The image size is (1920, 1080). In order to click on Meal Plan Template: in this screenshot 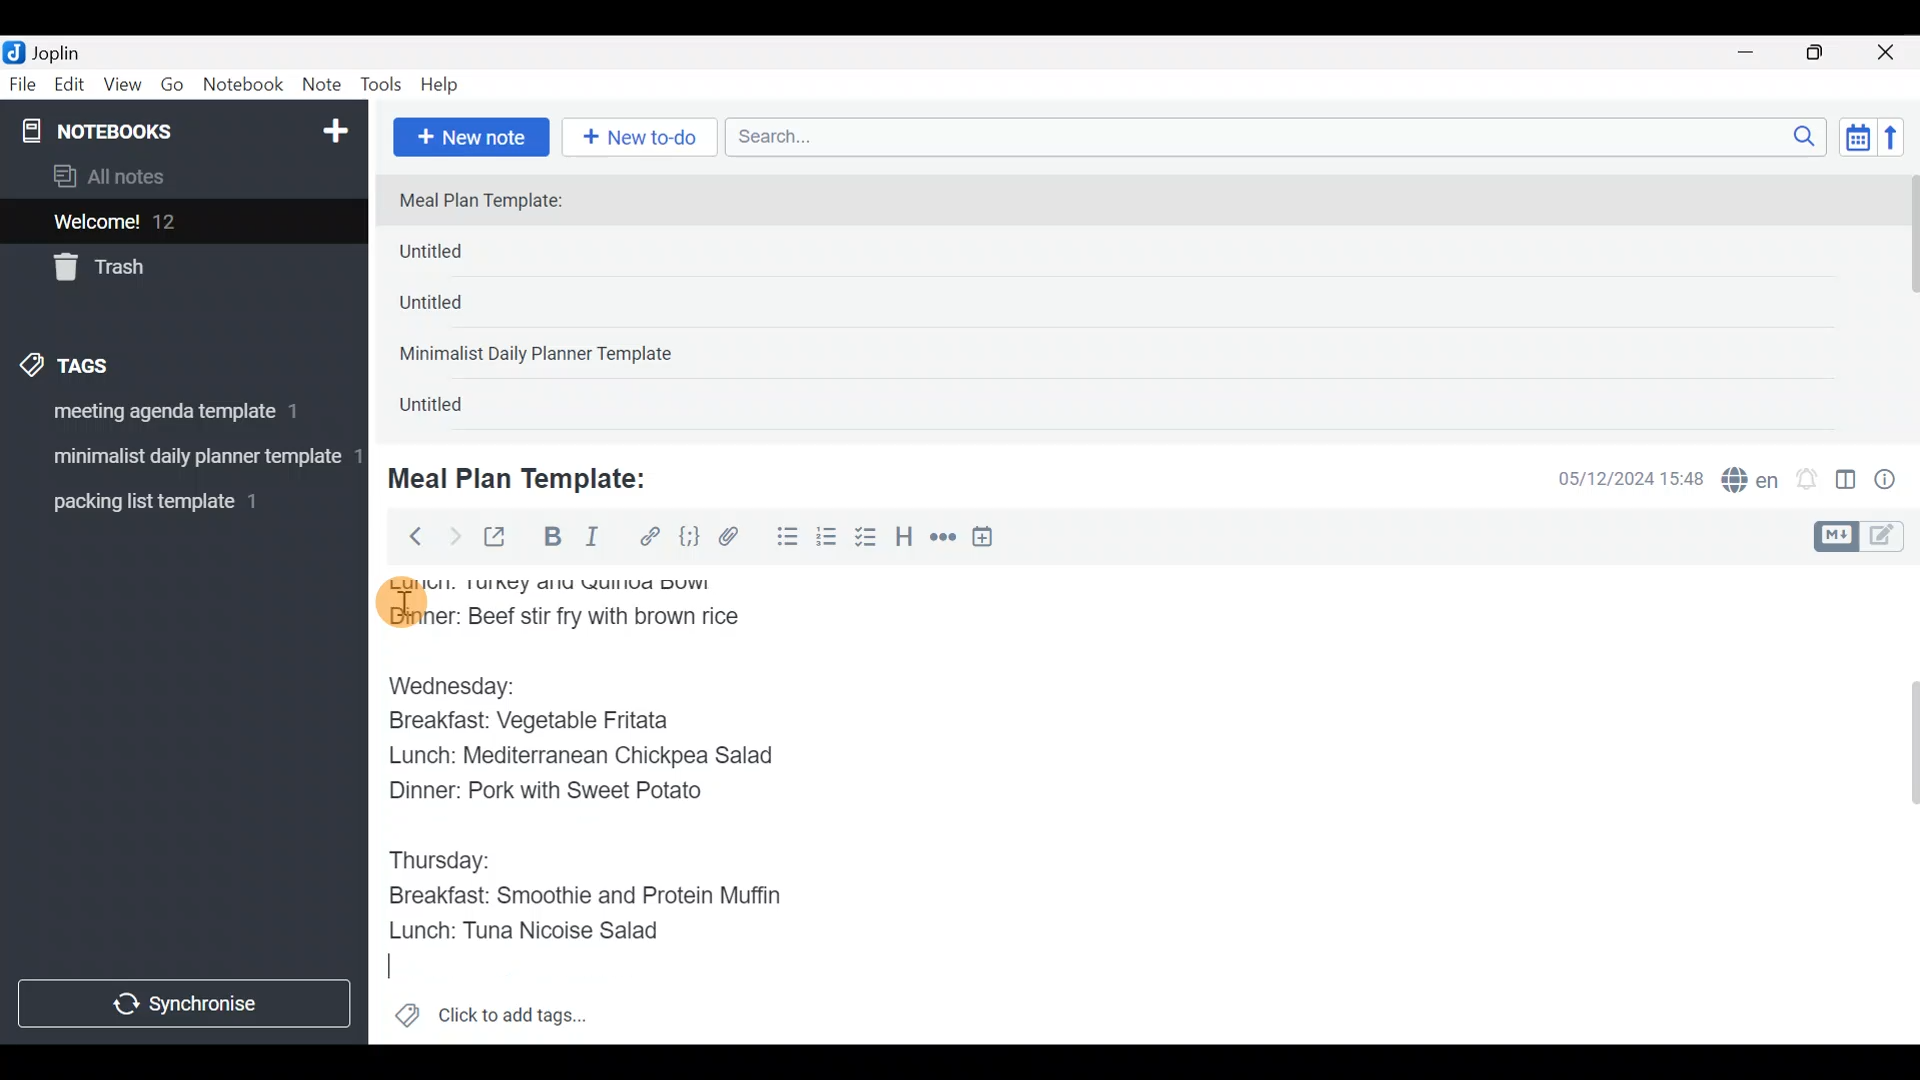, I will do `click(493, 202)`.